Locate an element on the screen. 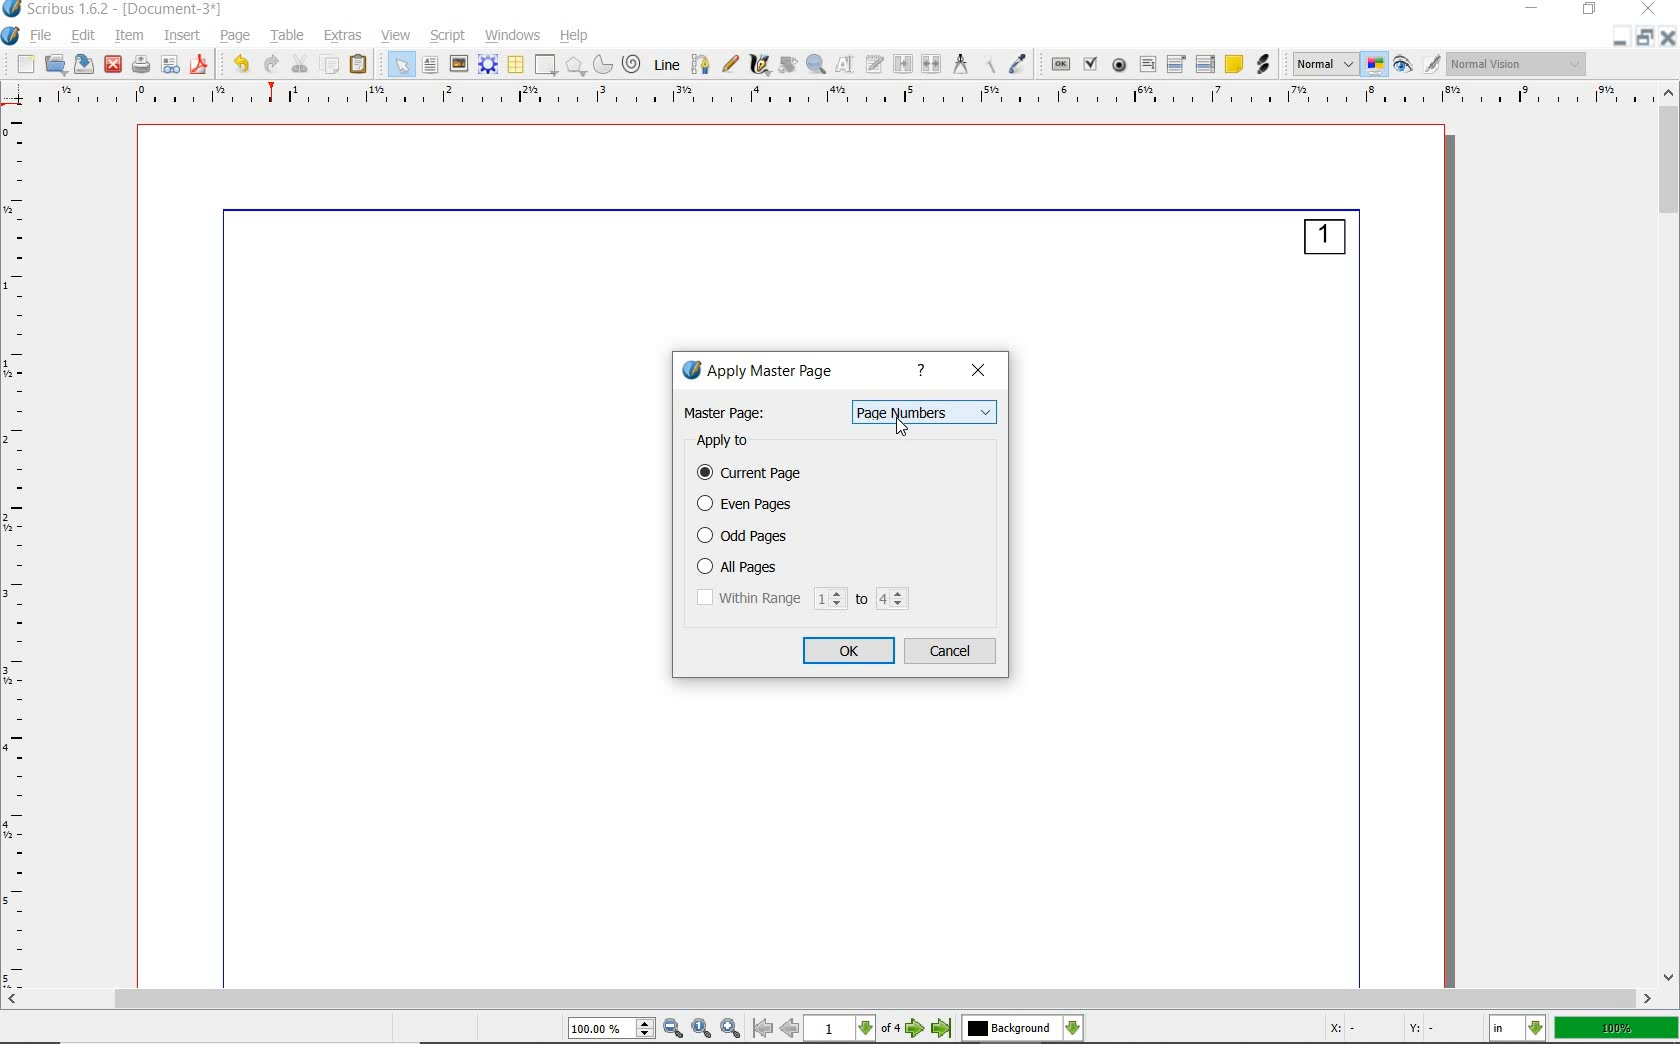  rotate item is located at coordinates (786, 65).